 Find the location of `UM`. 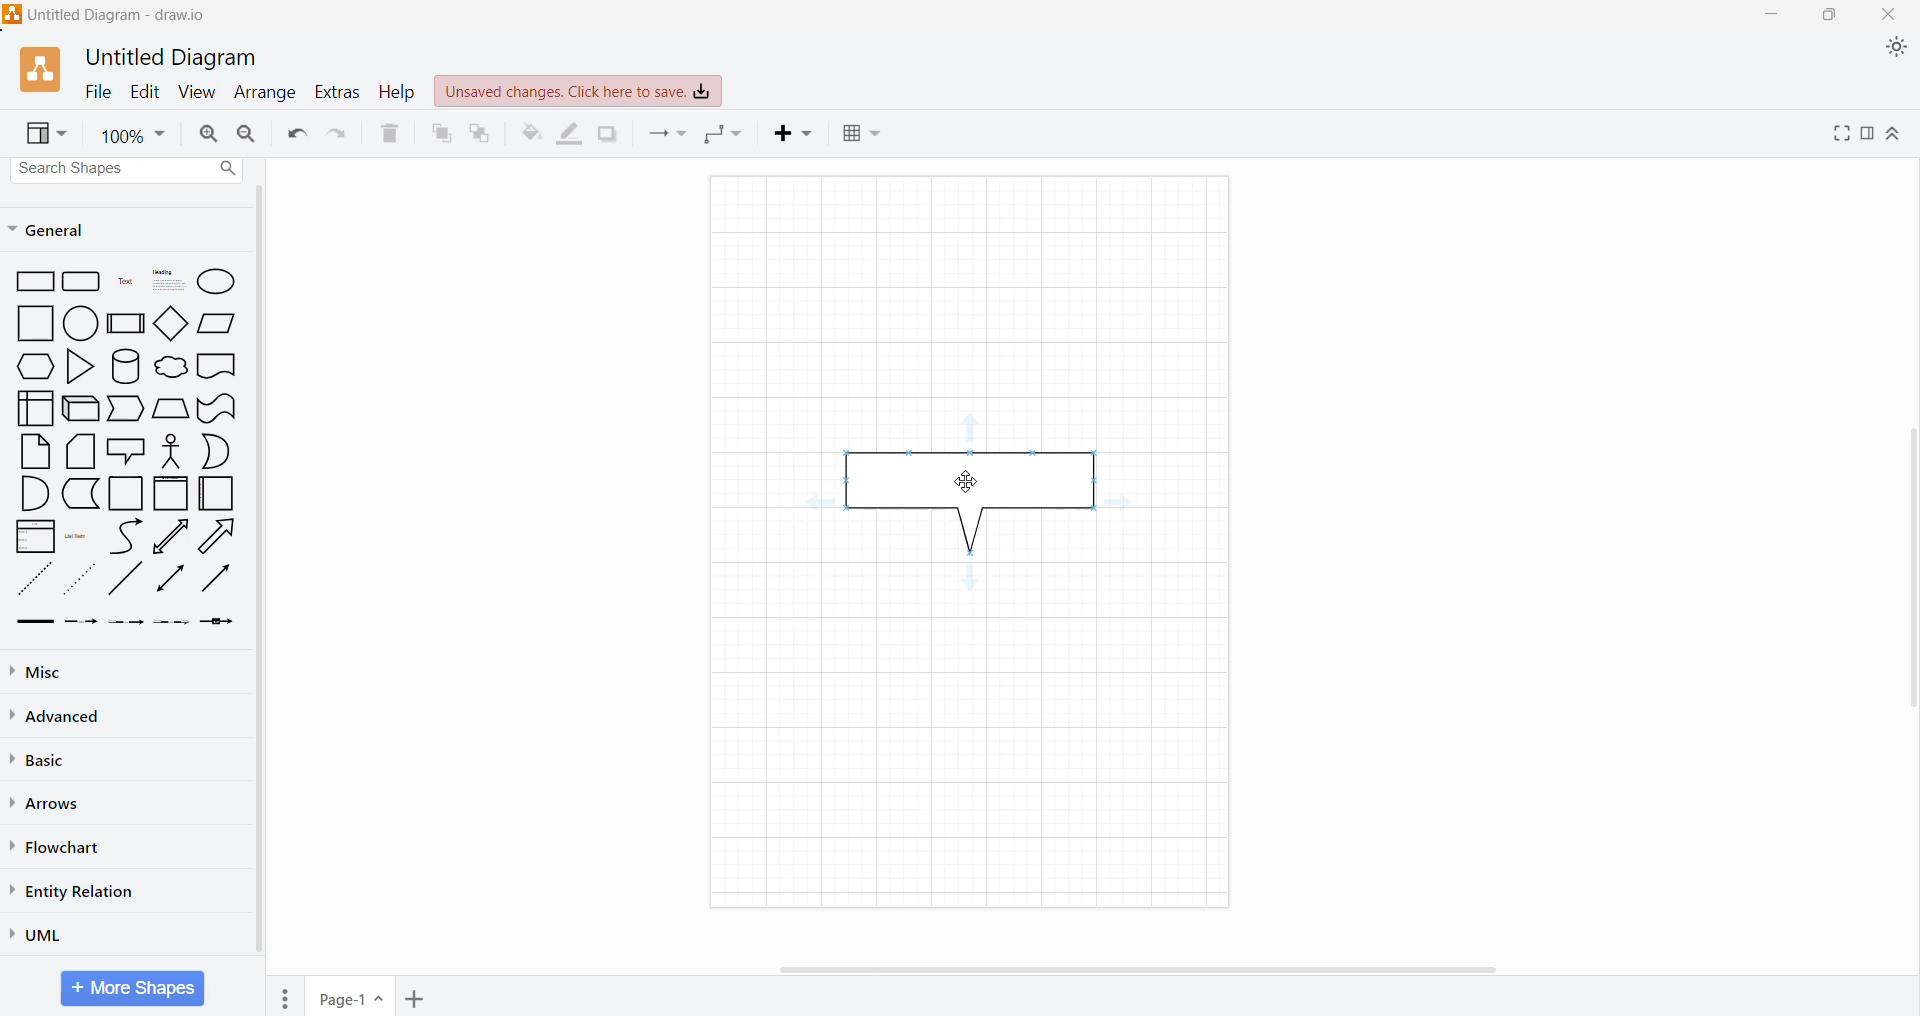

UM is located at coordinates (43, 934).